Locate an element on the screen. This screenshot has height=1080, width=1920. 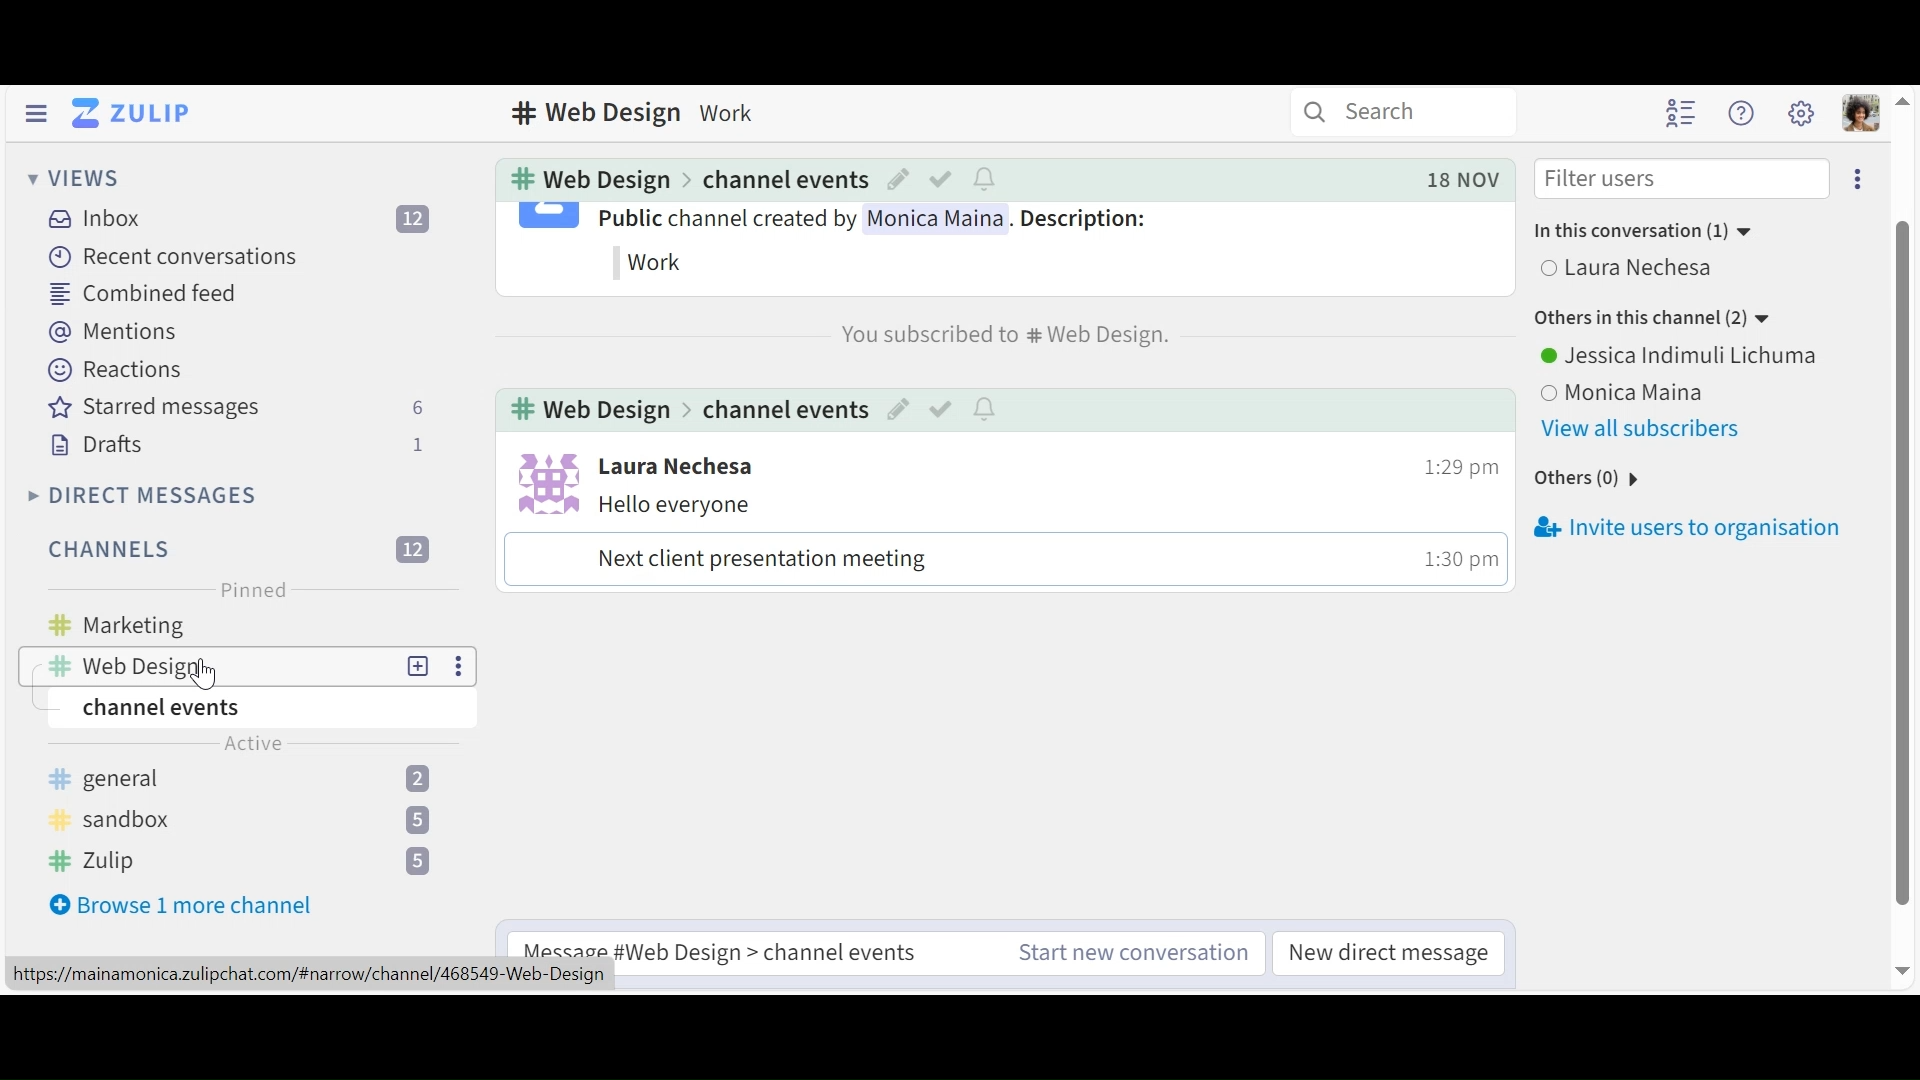
Views is located at coordinates (71, 180).